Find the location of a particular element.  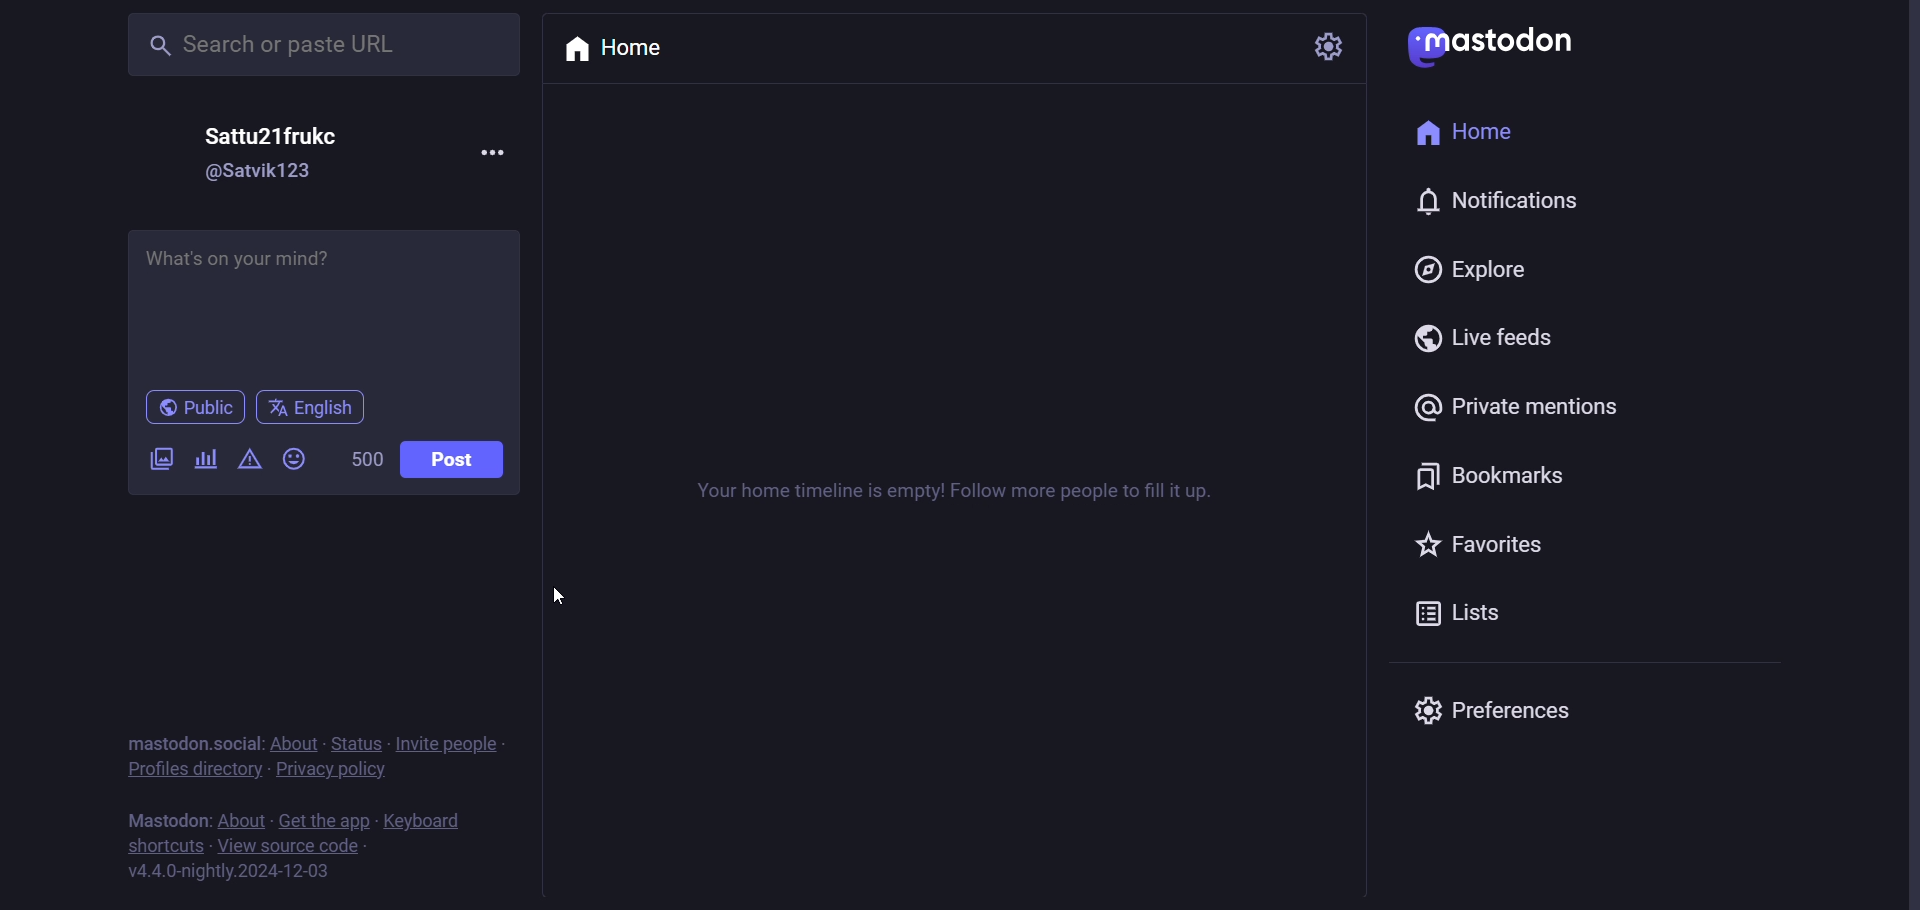

English is located at coordinates (313, 409).